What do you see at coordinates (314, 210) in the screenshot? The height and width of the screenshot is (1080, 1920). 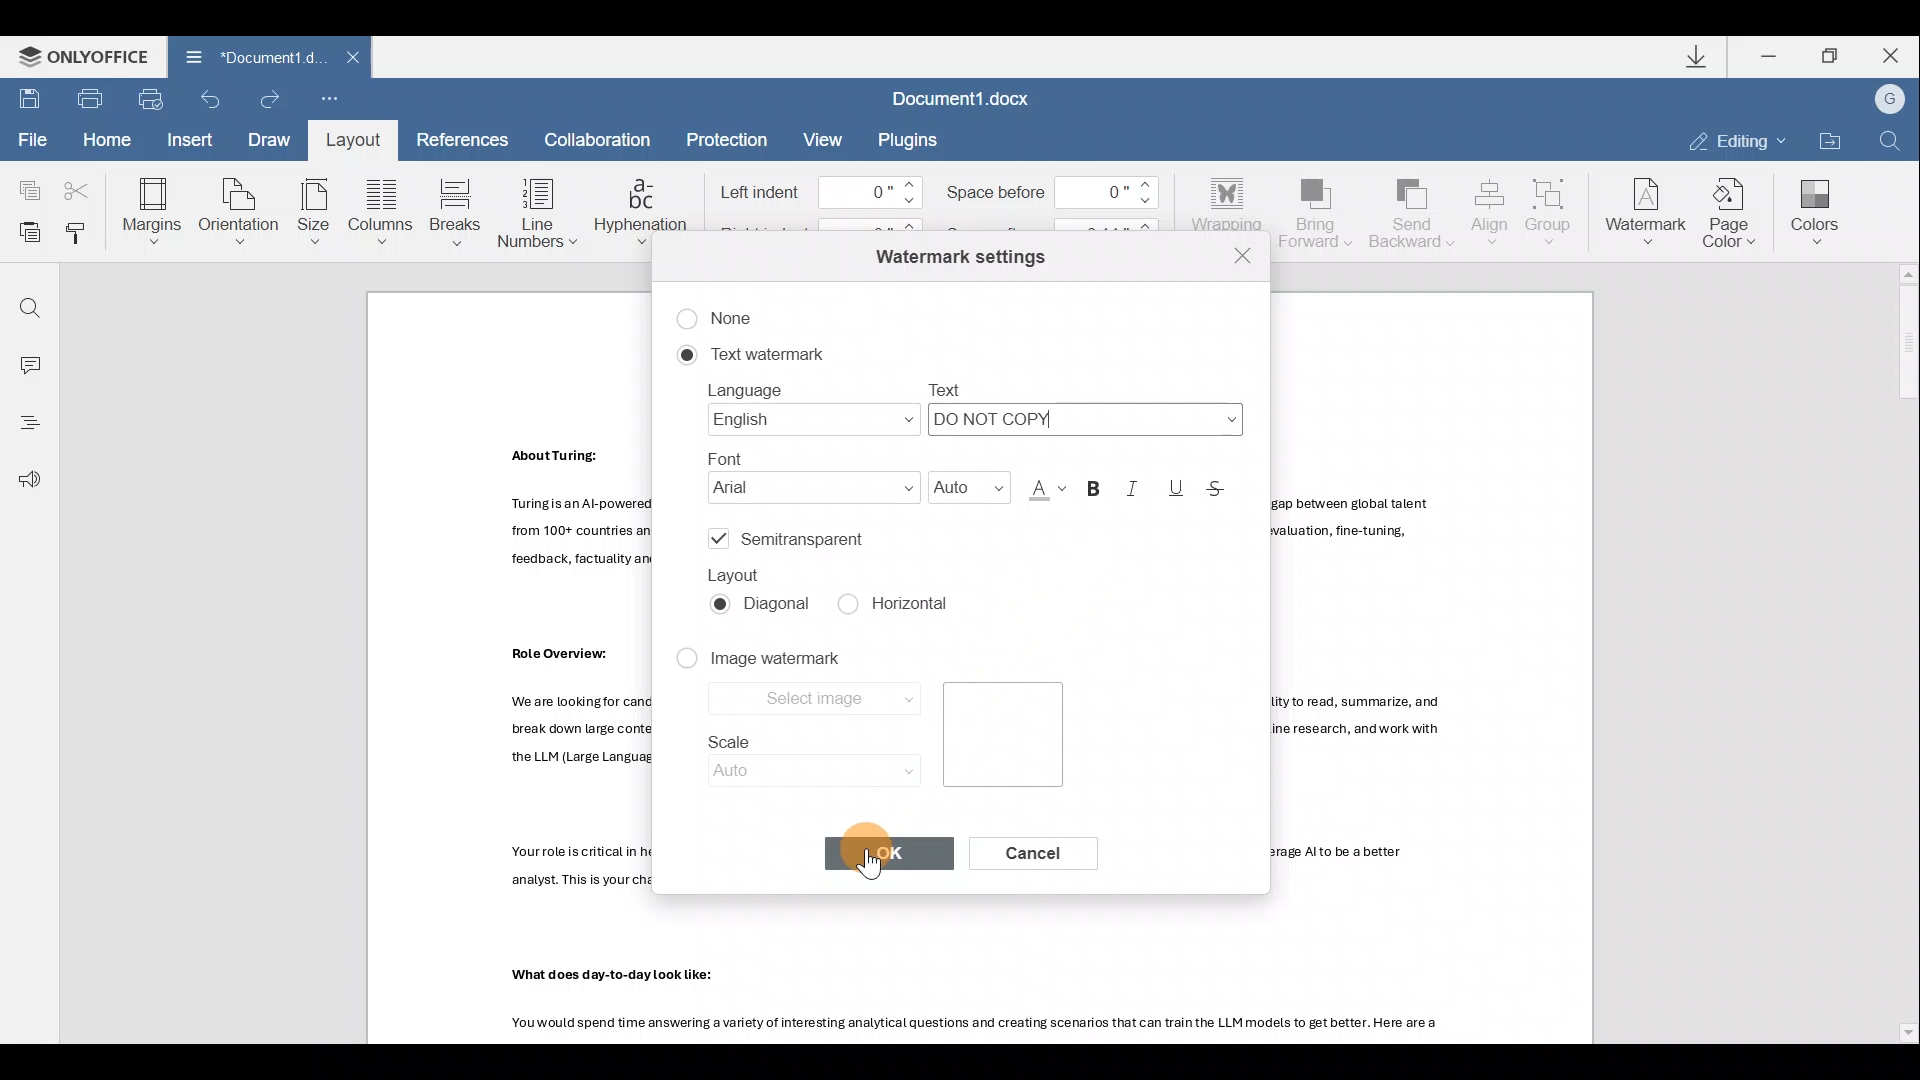 I see `Size` at bounding box center [314, 210].